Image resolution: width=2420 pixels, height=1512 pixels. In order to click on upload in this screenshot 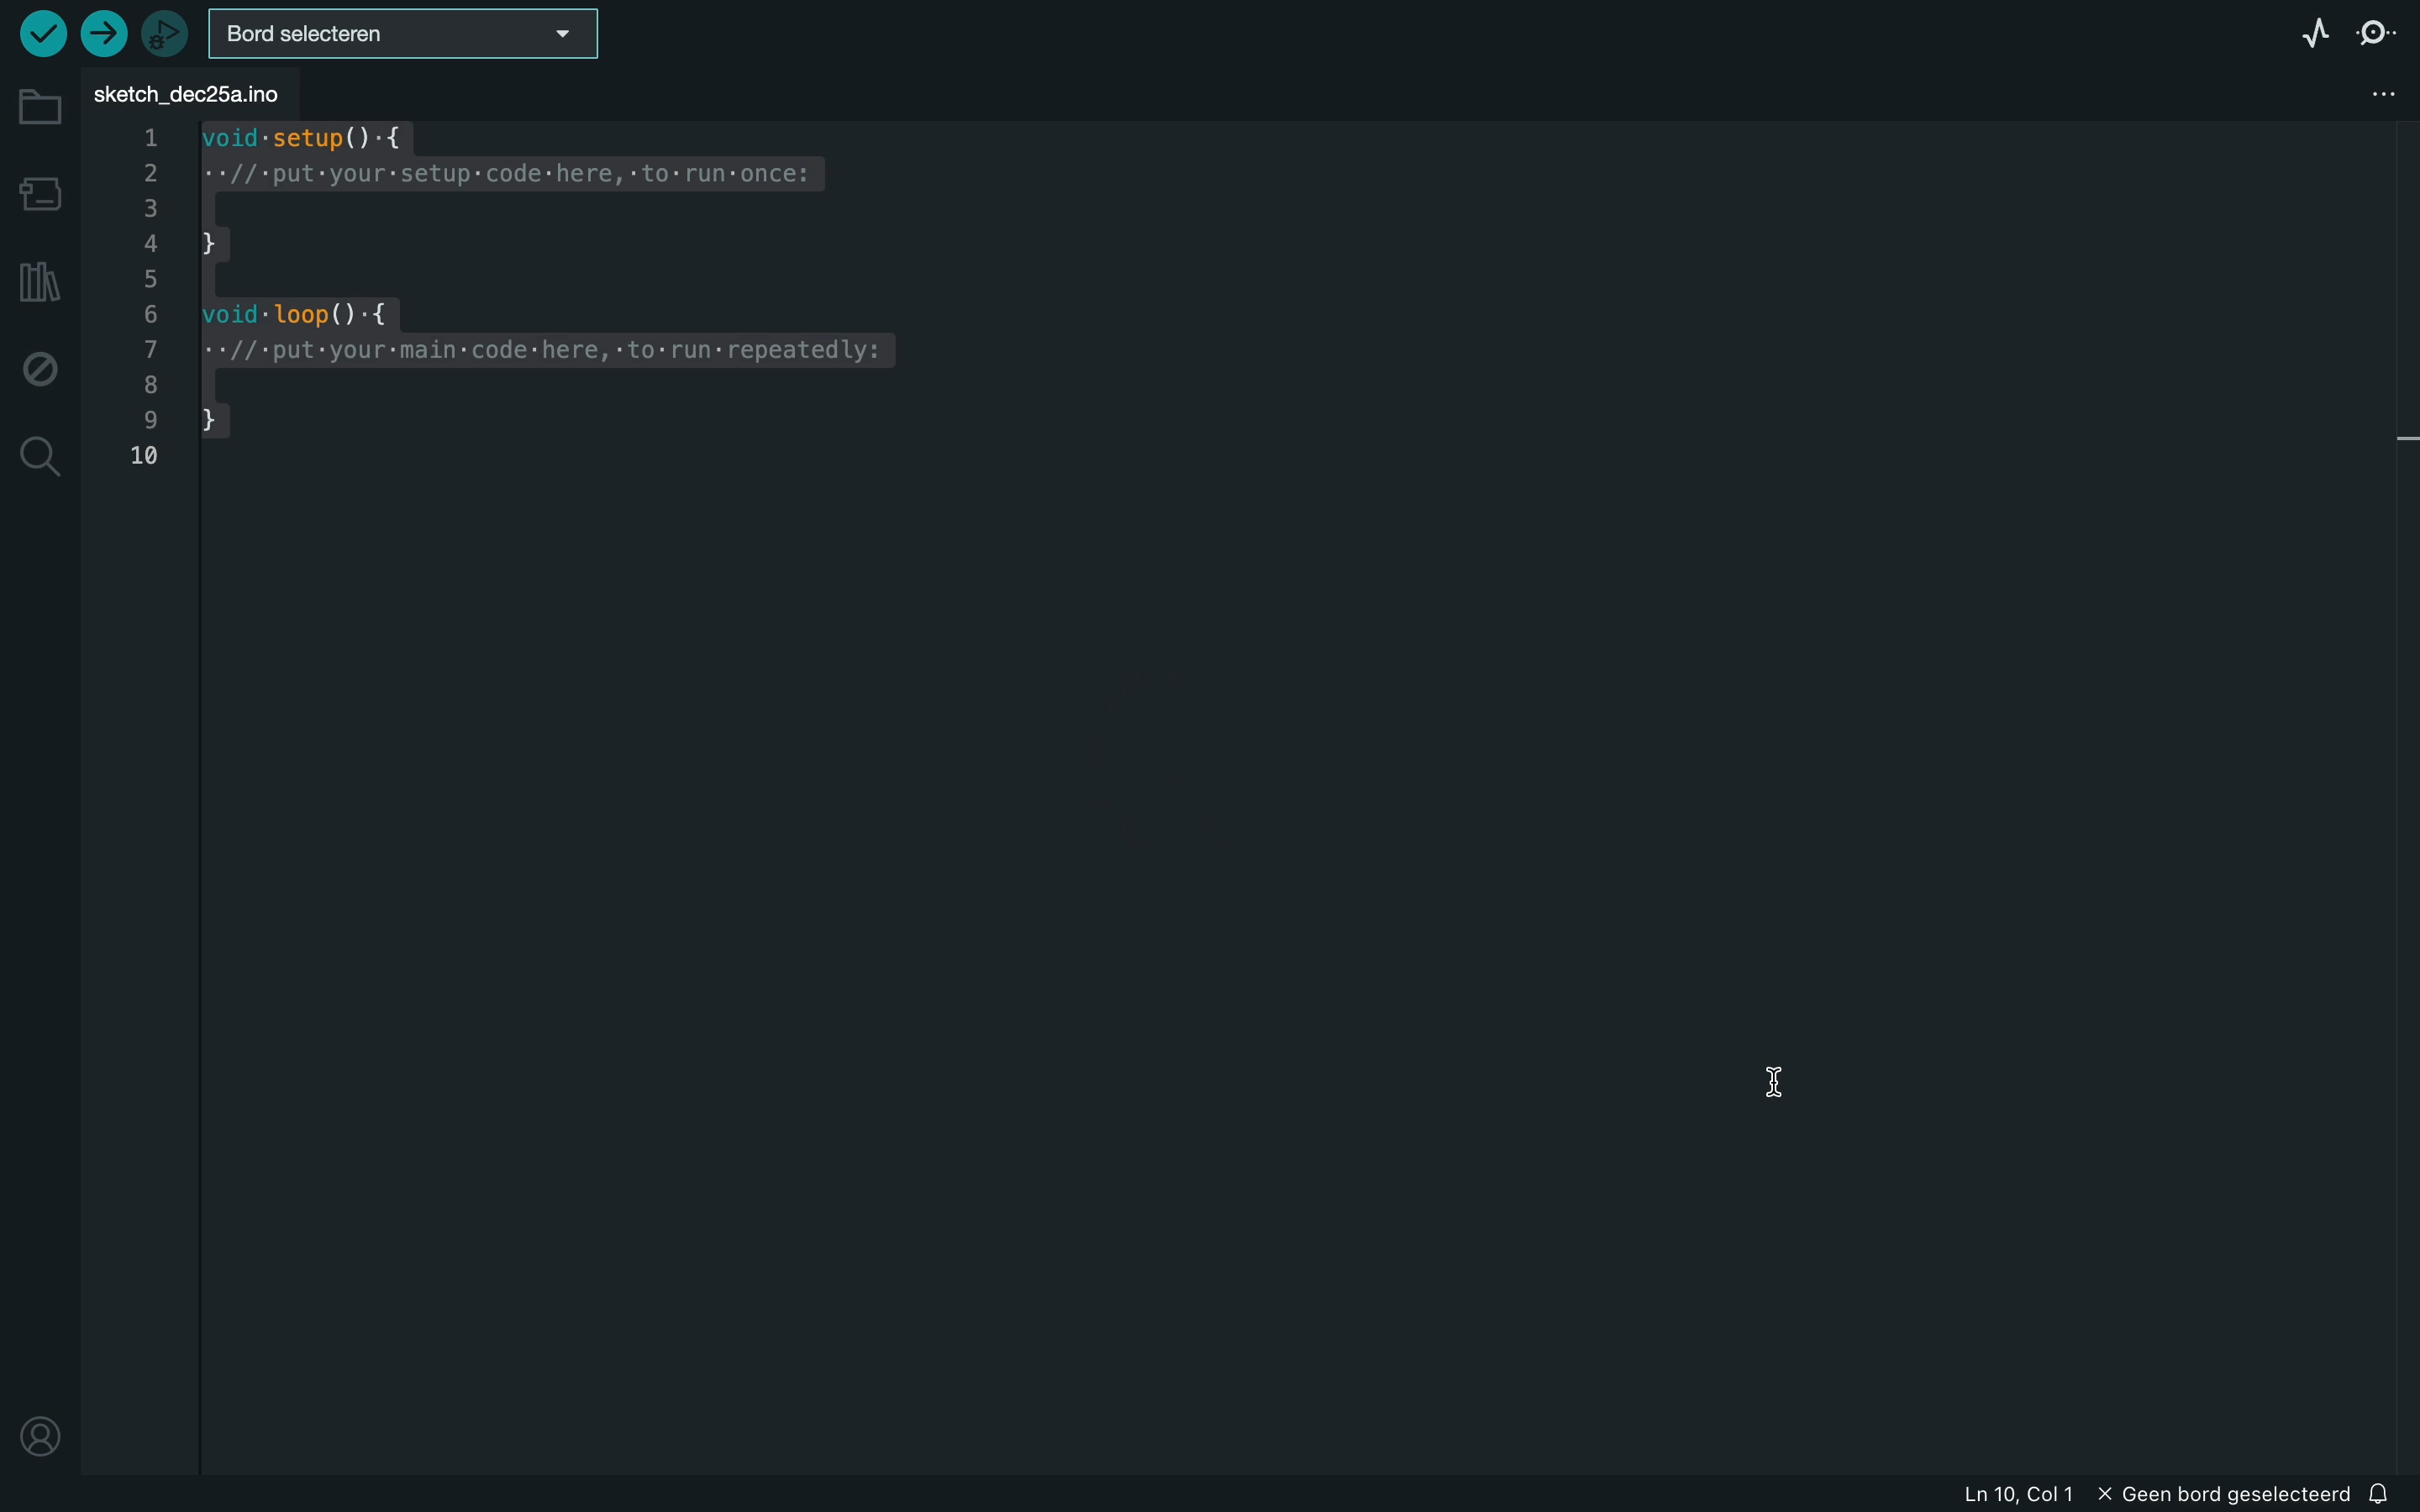, I will do `click(100, 36)`.